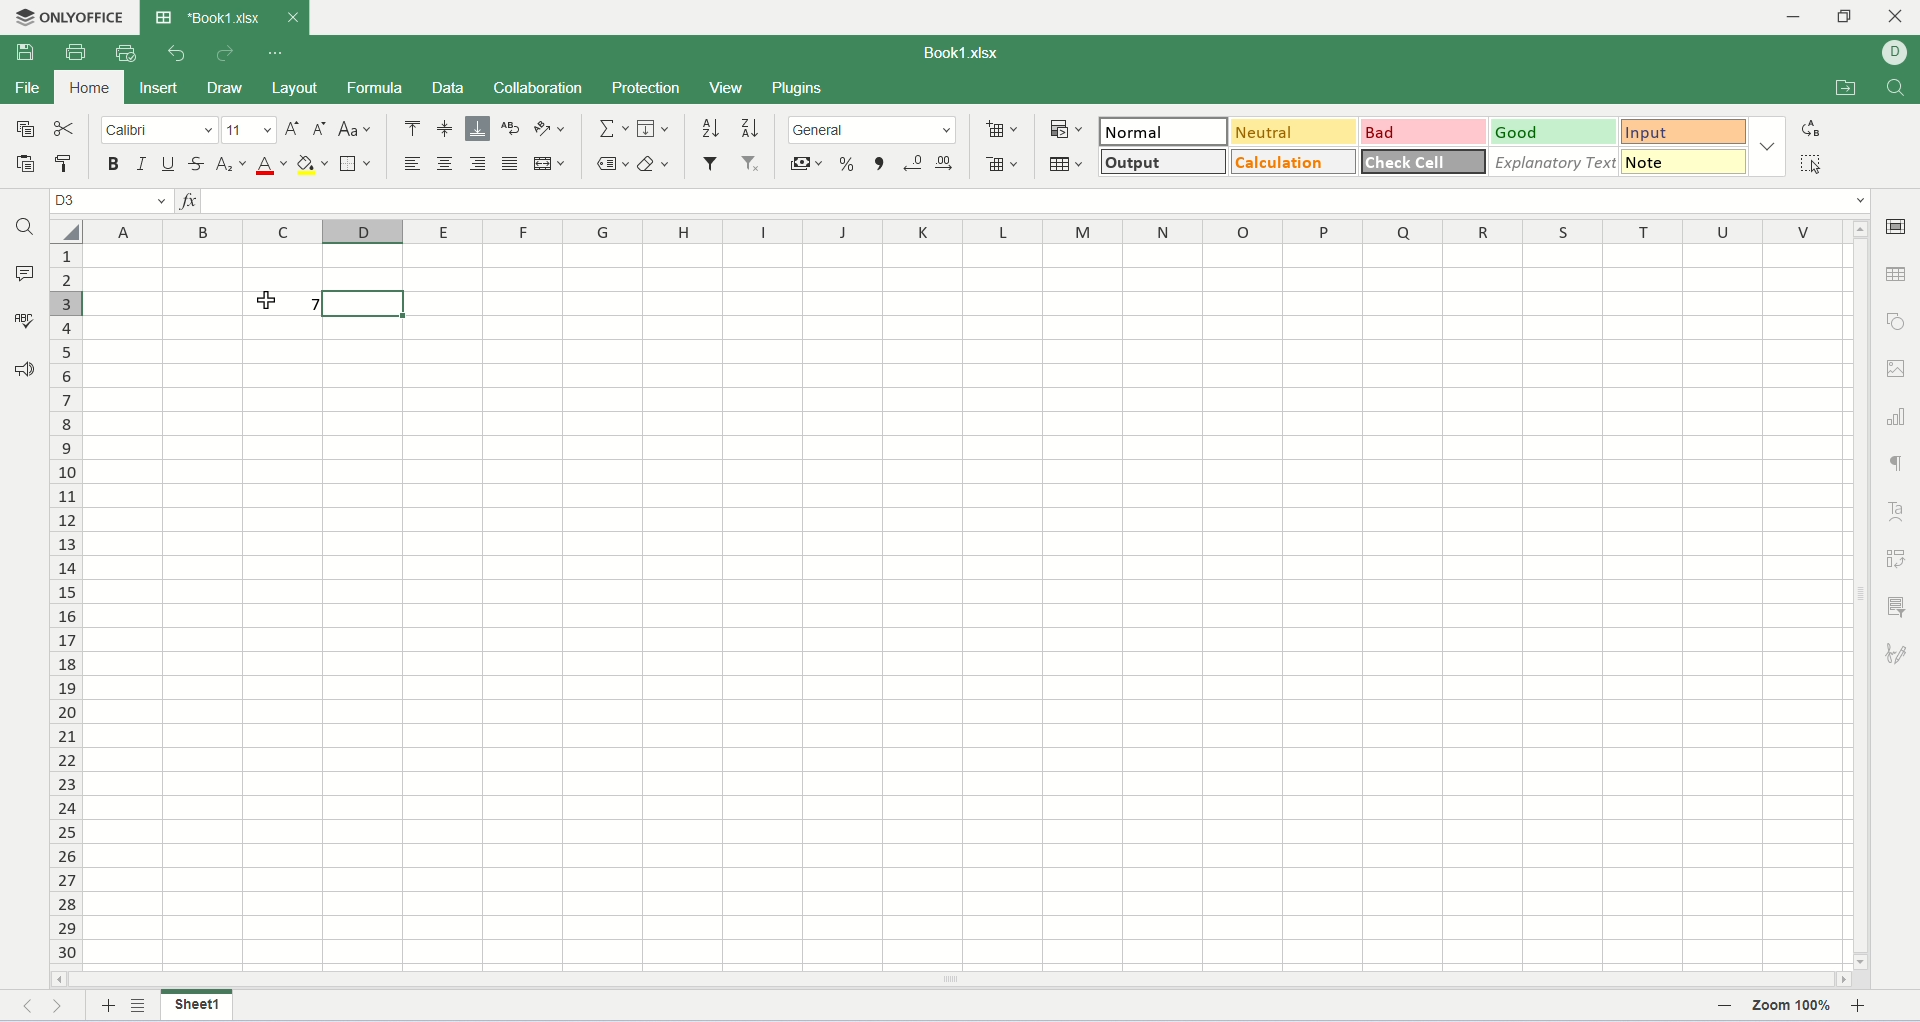  I want to click on replace, so click(1814, 128).